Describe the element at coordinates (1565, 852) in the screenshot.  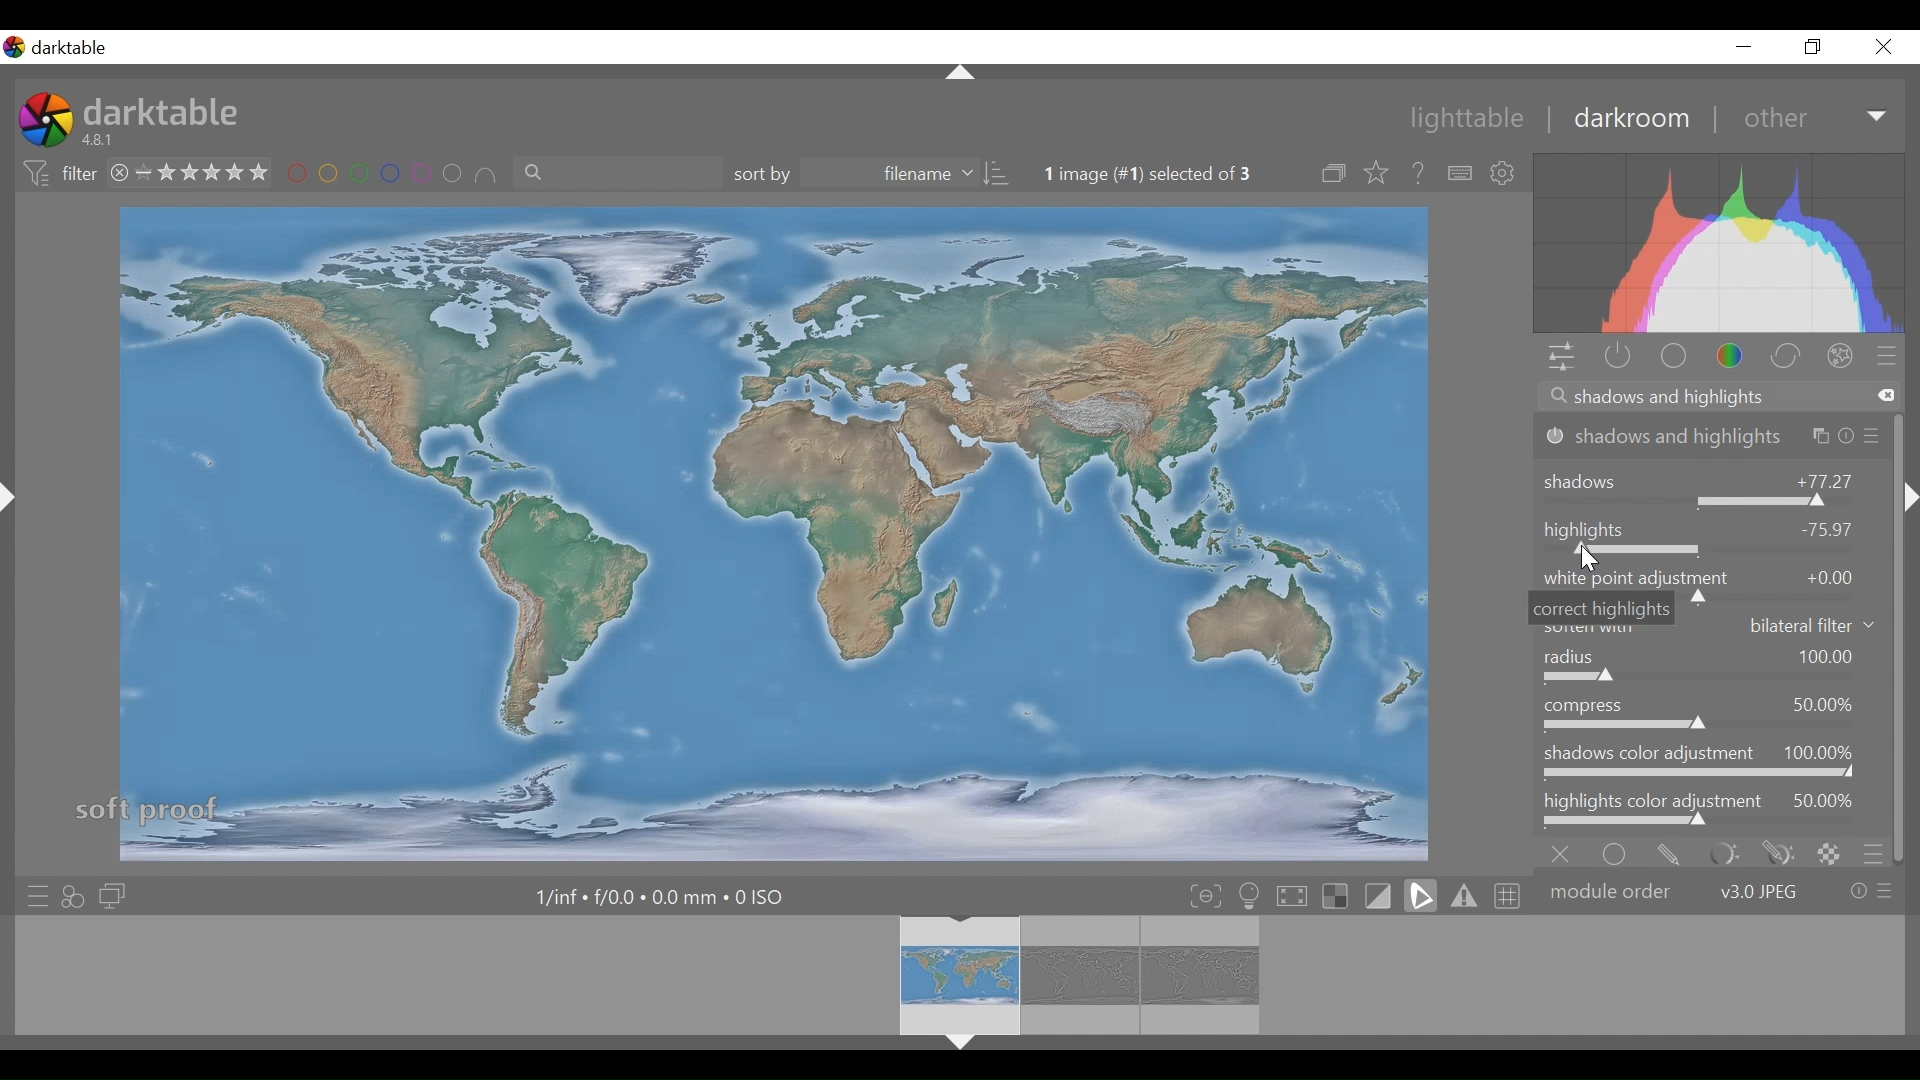
I see `off` at that location.